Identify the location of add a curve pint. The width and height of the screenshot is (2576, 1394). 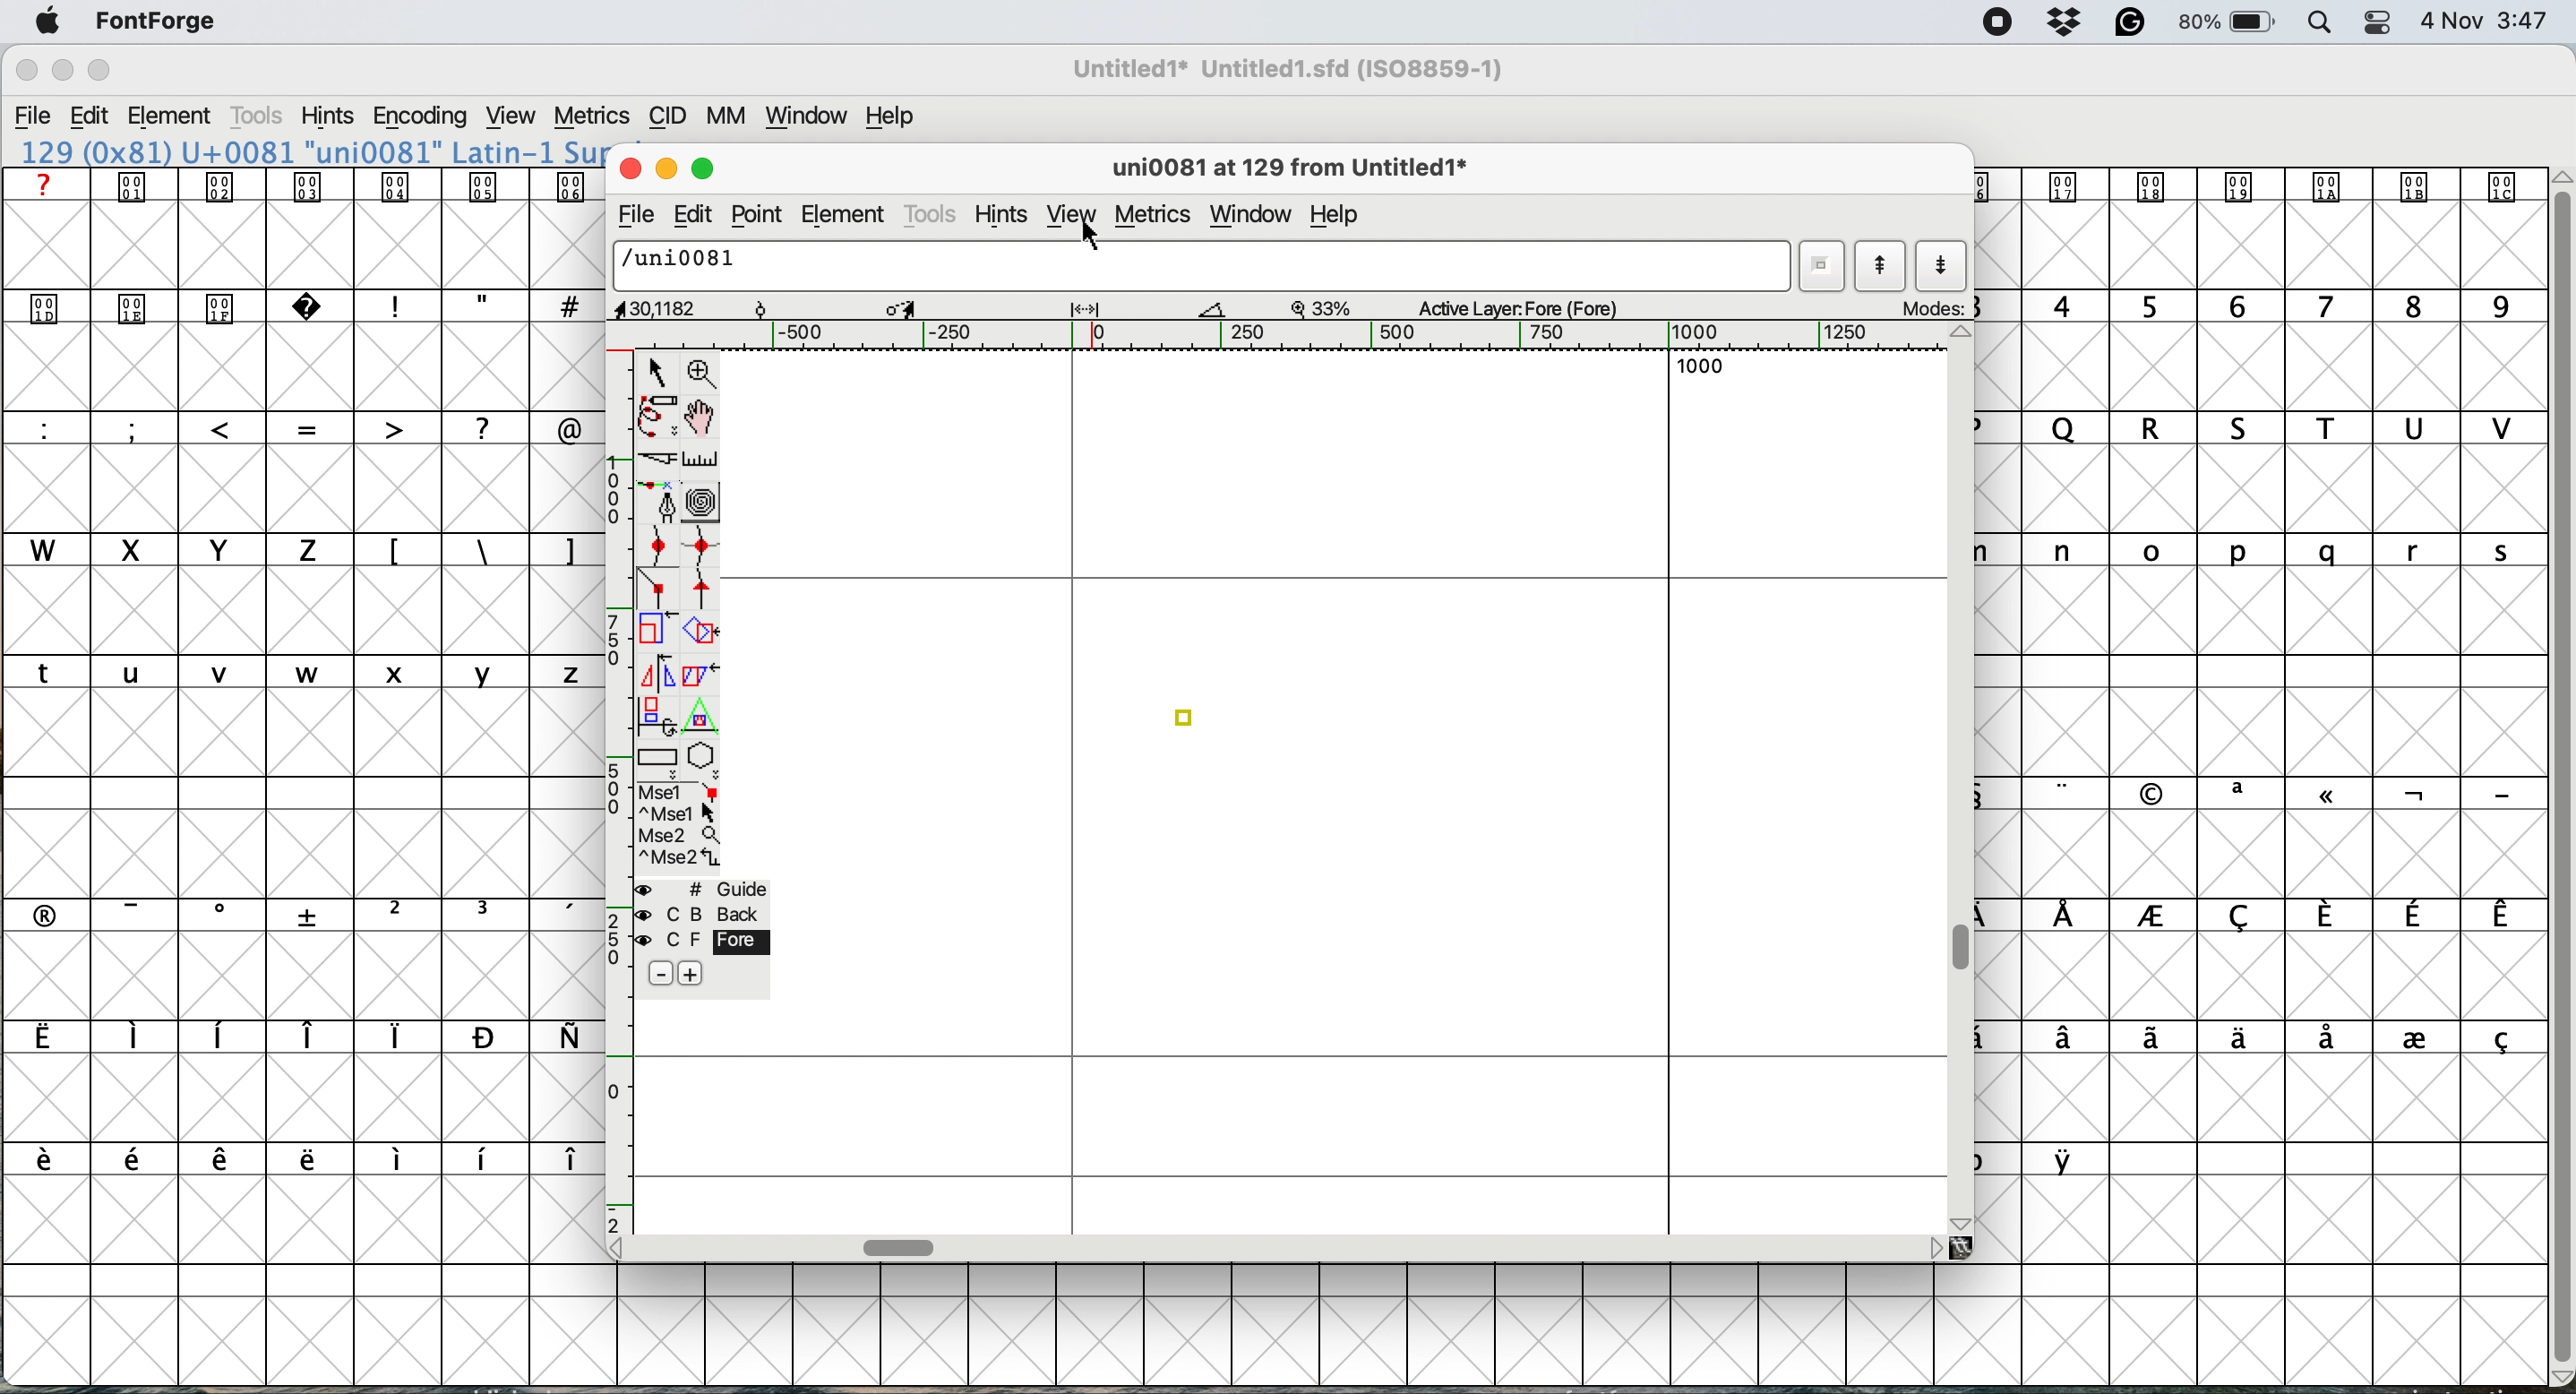
(657, 549).